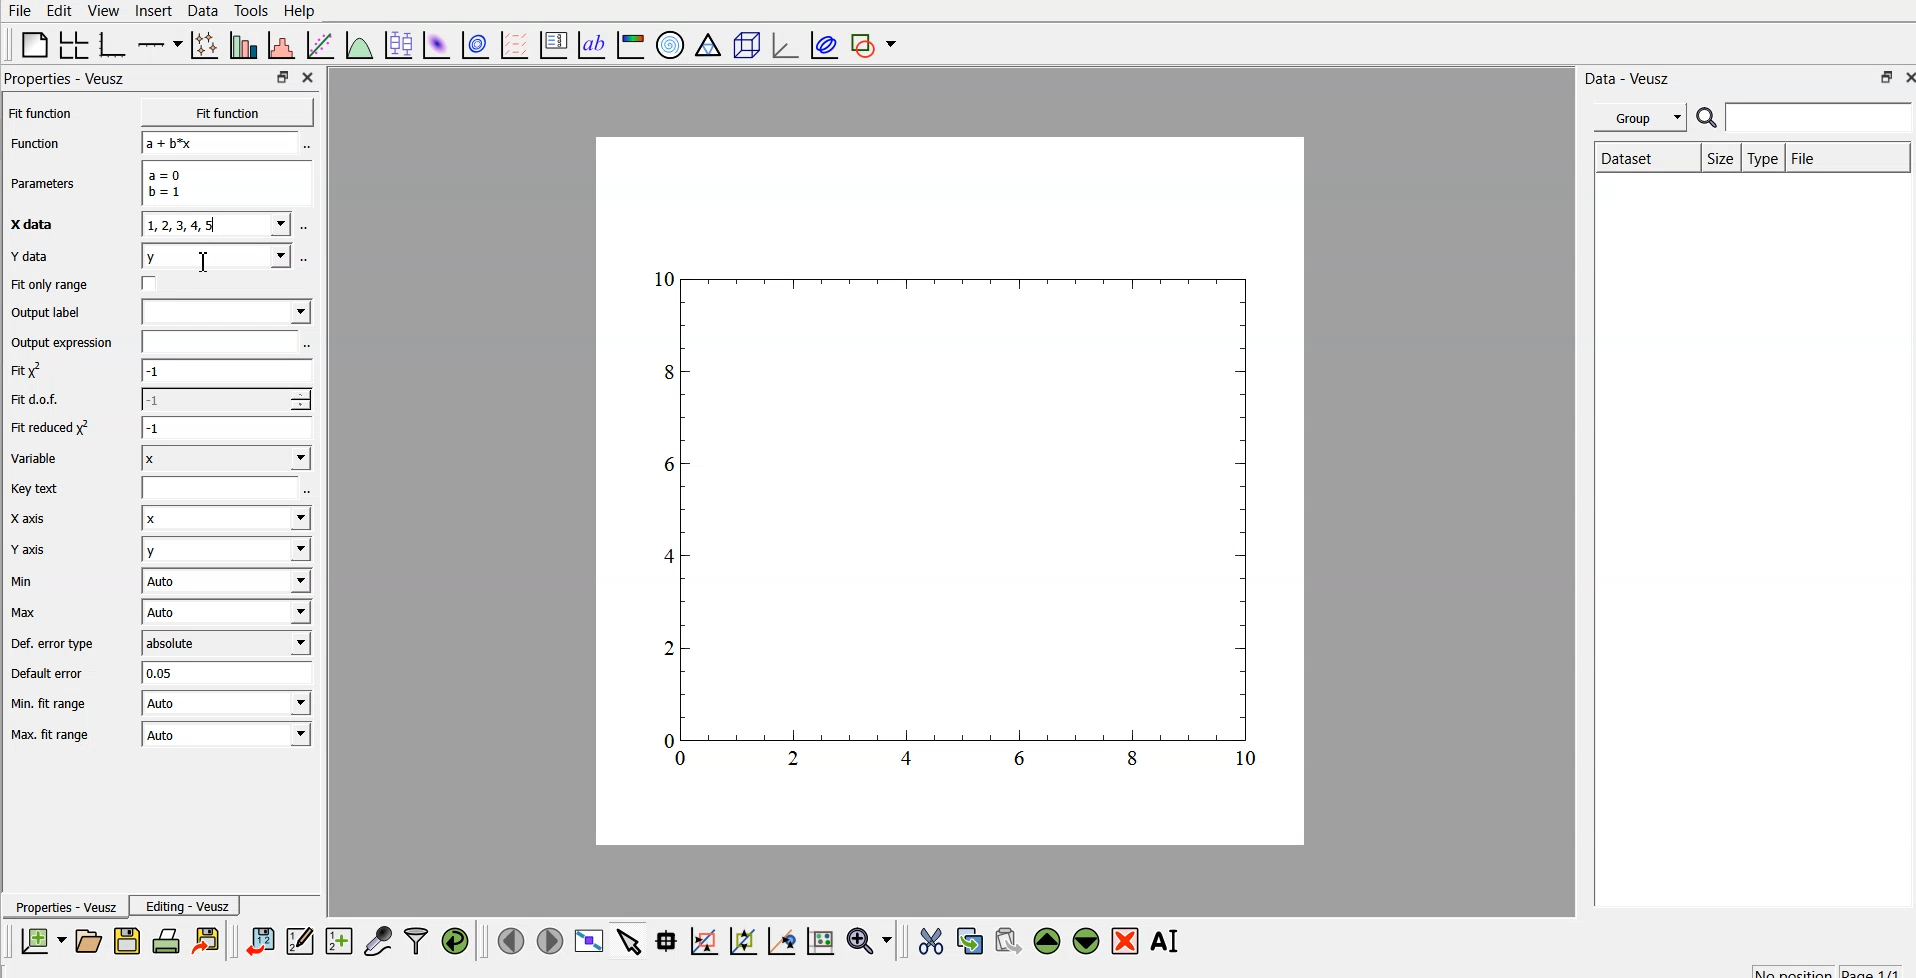 This screenshot has height=978, width=1916. Describe the element at coordinates (1707, 119) in the screenshot. I see `search` at that location.